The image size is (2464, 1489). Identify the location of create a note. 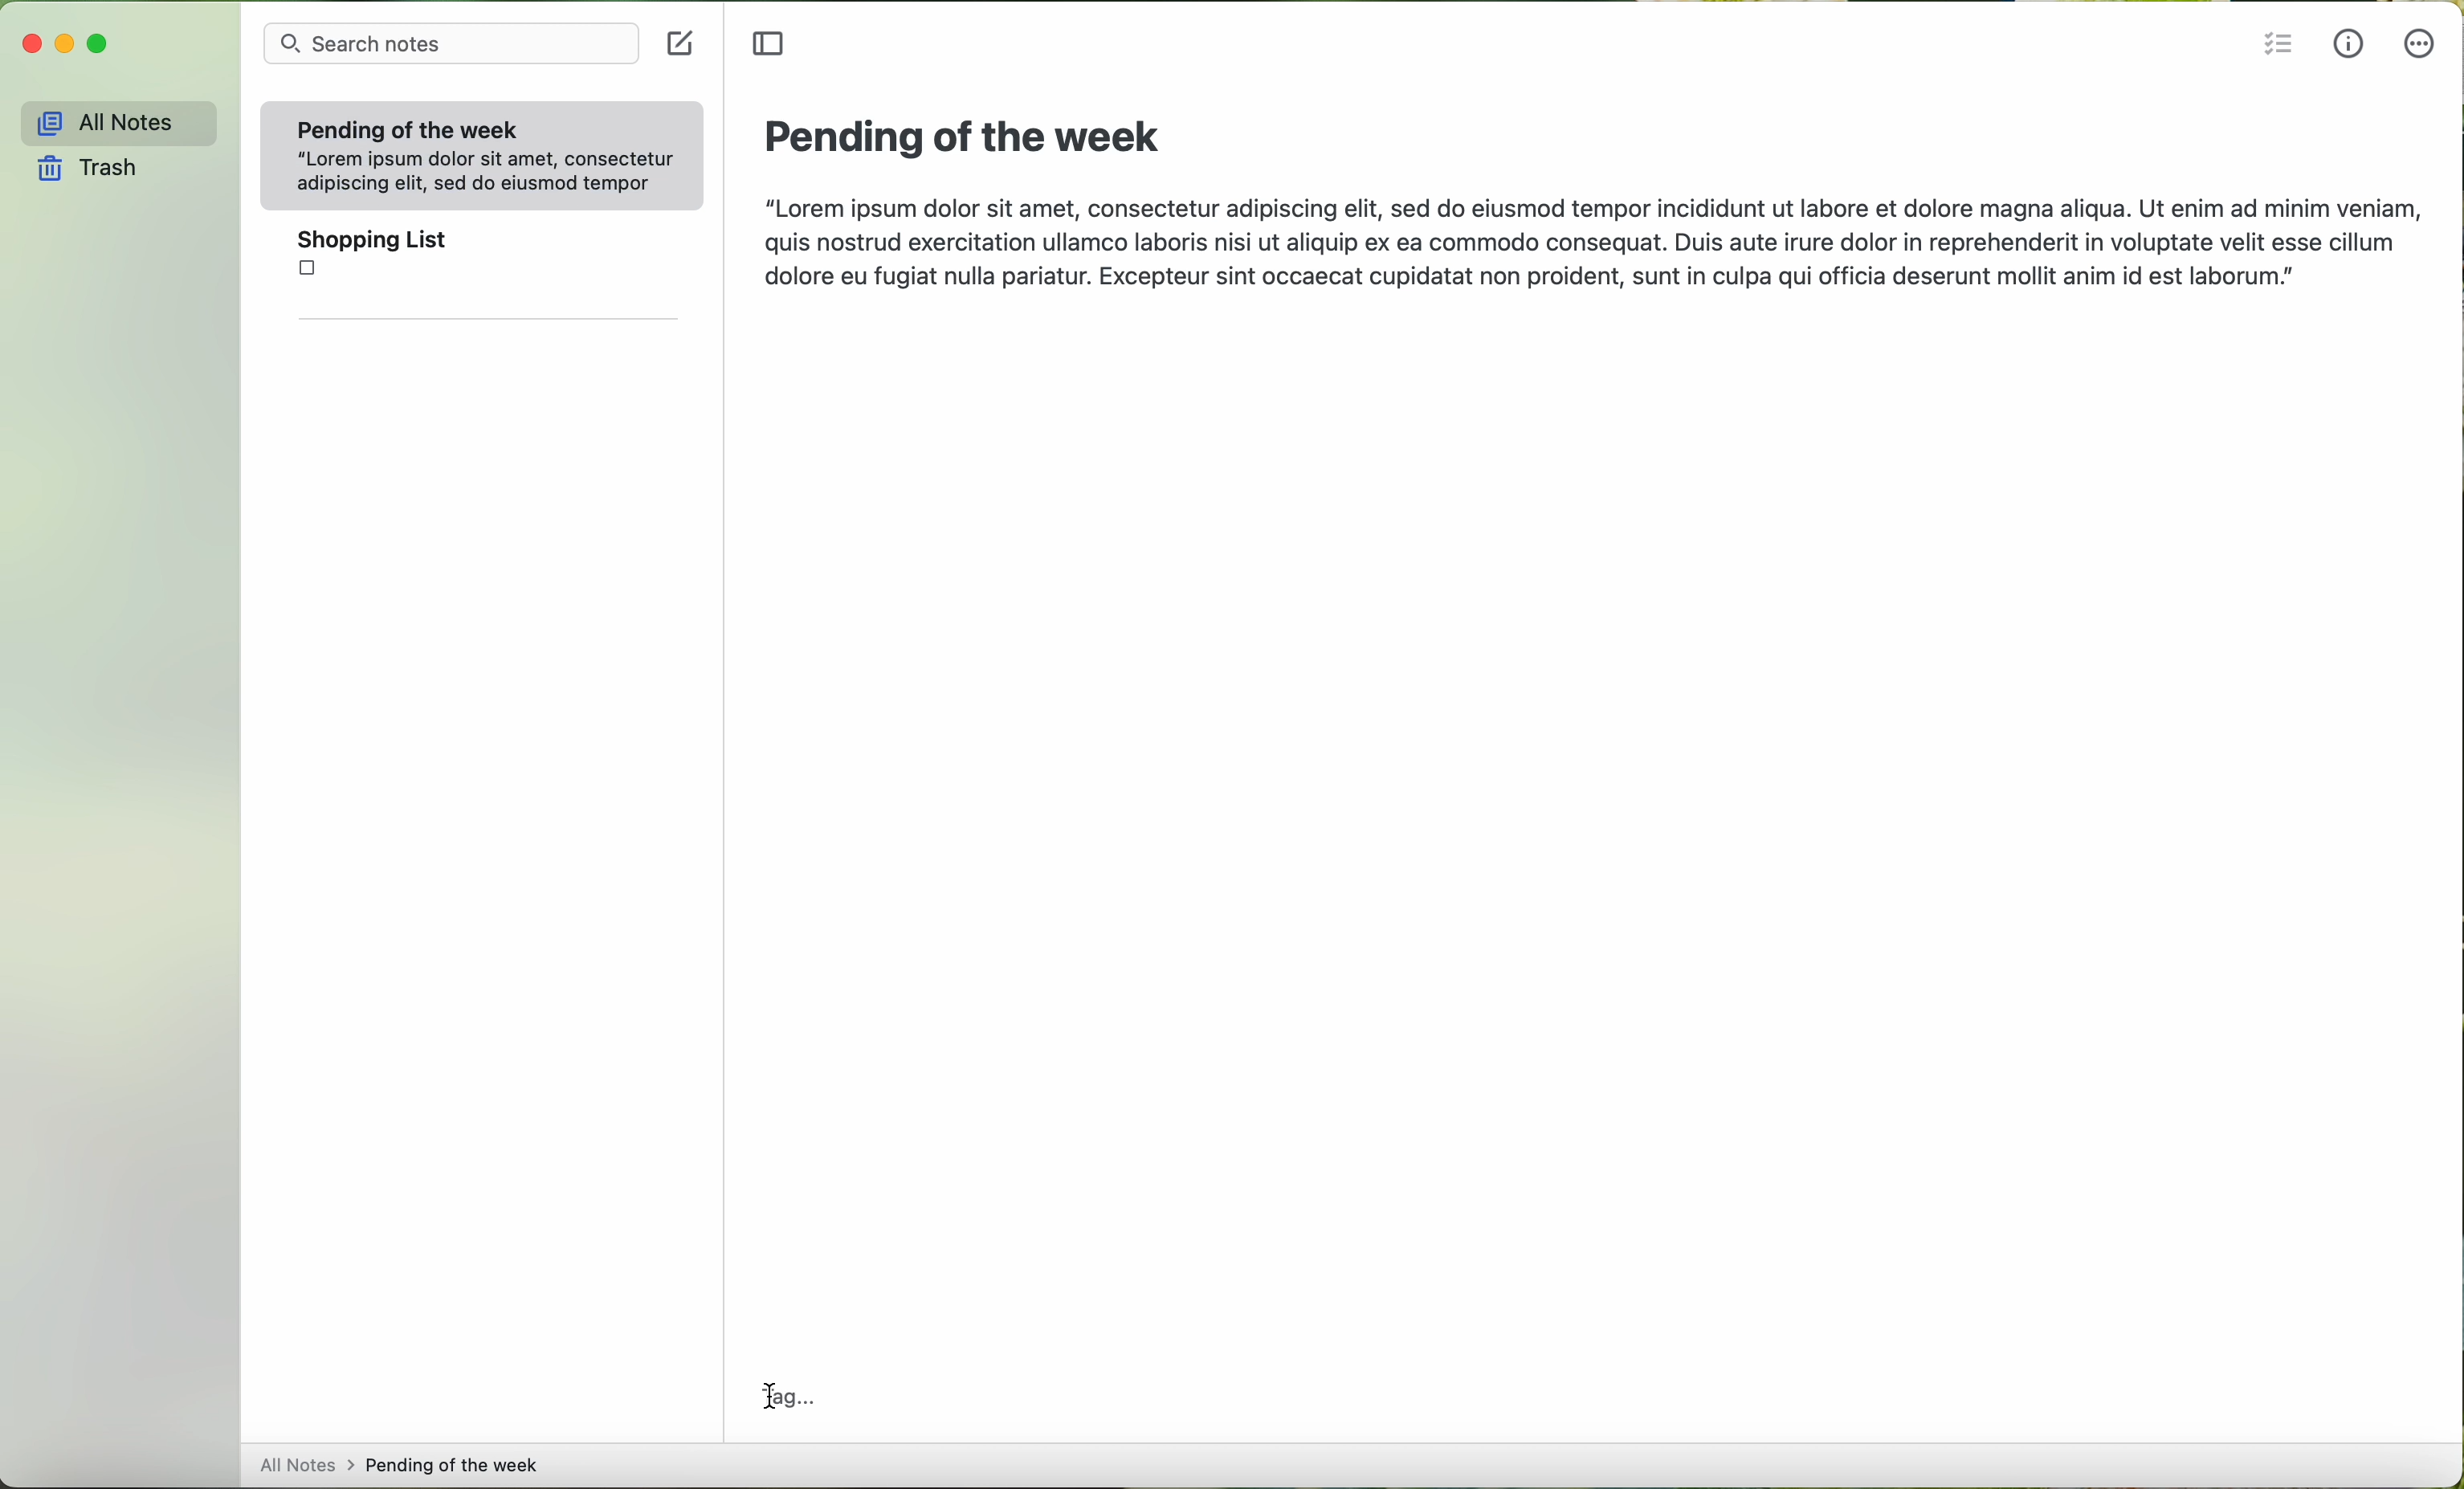
(685, 45).